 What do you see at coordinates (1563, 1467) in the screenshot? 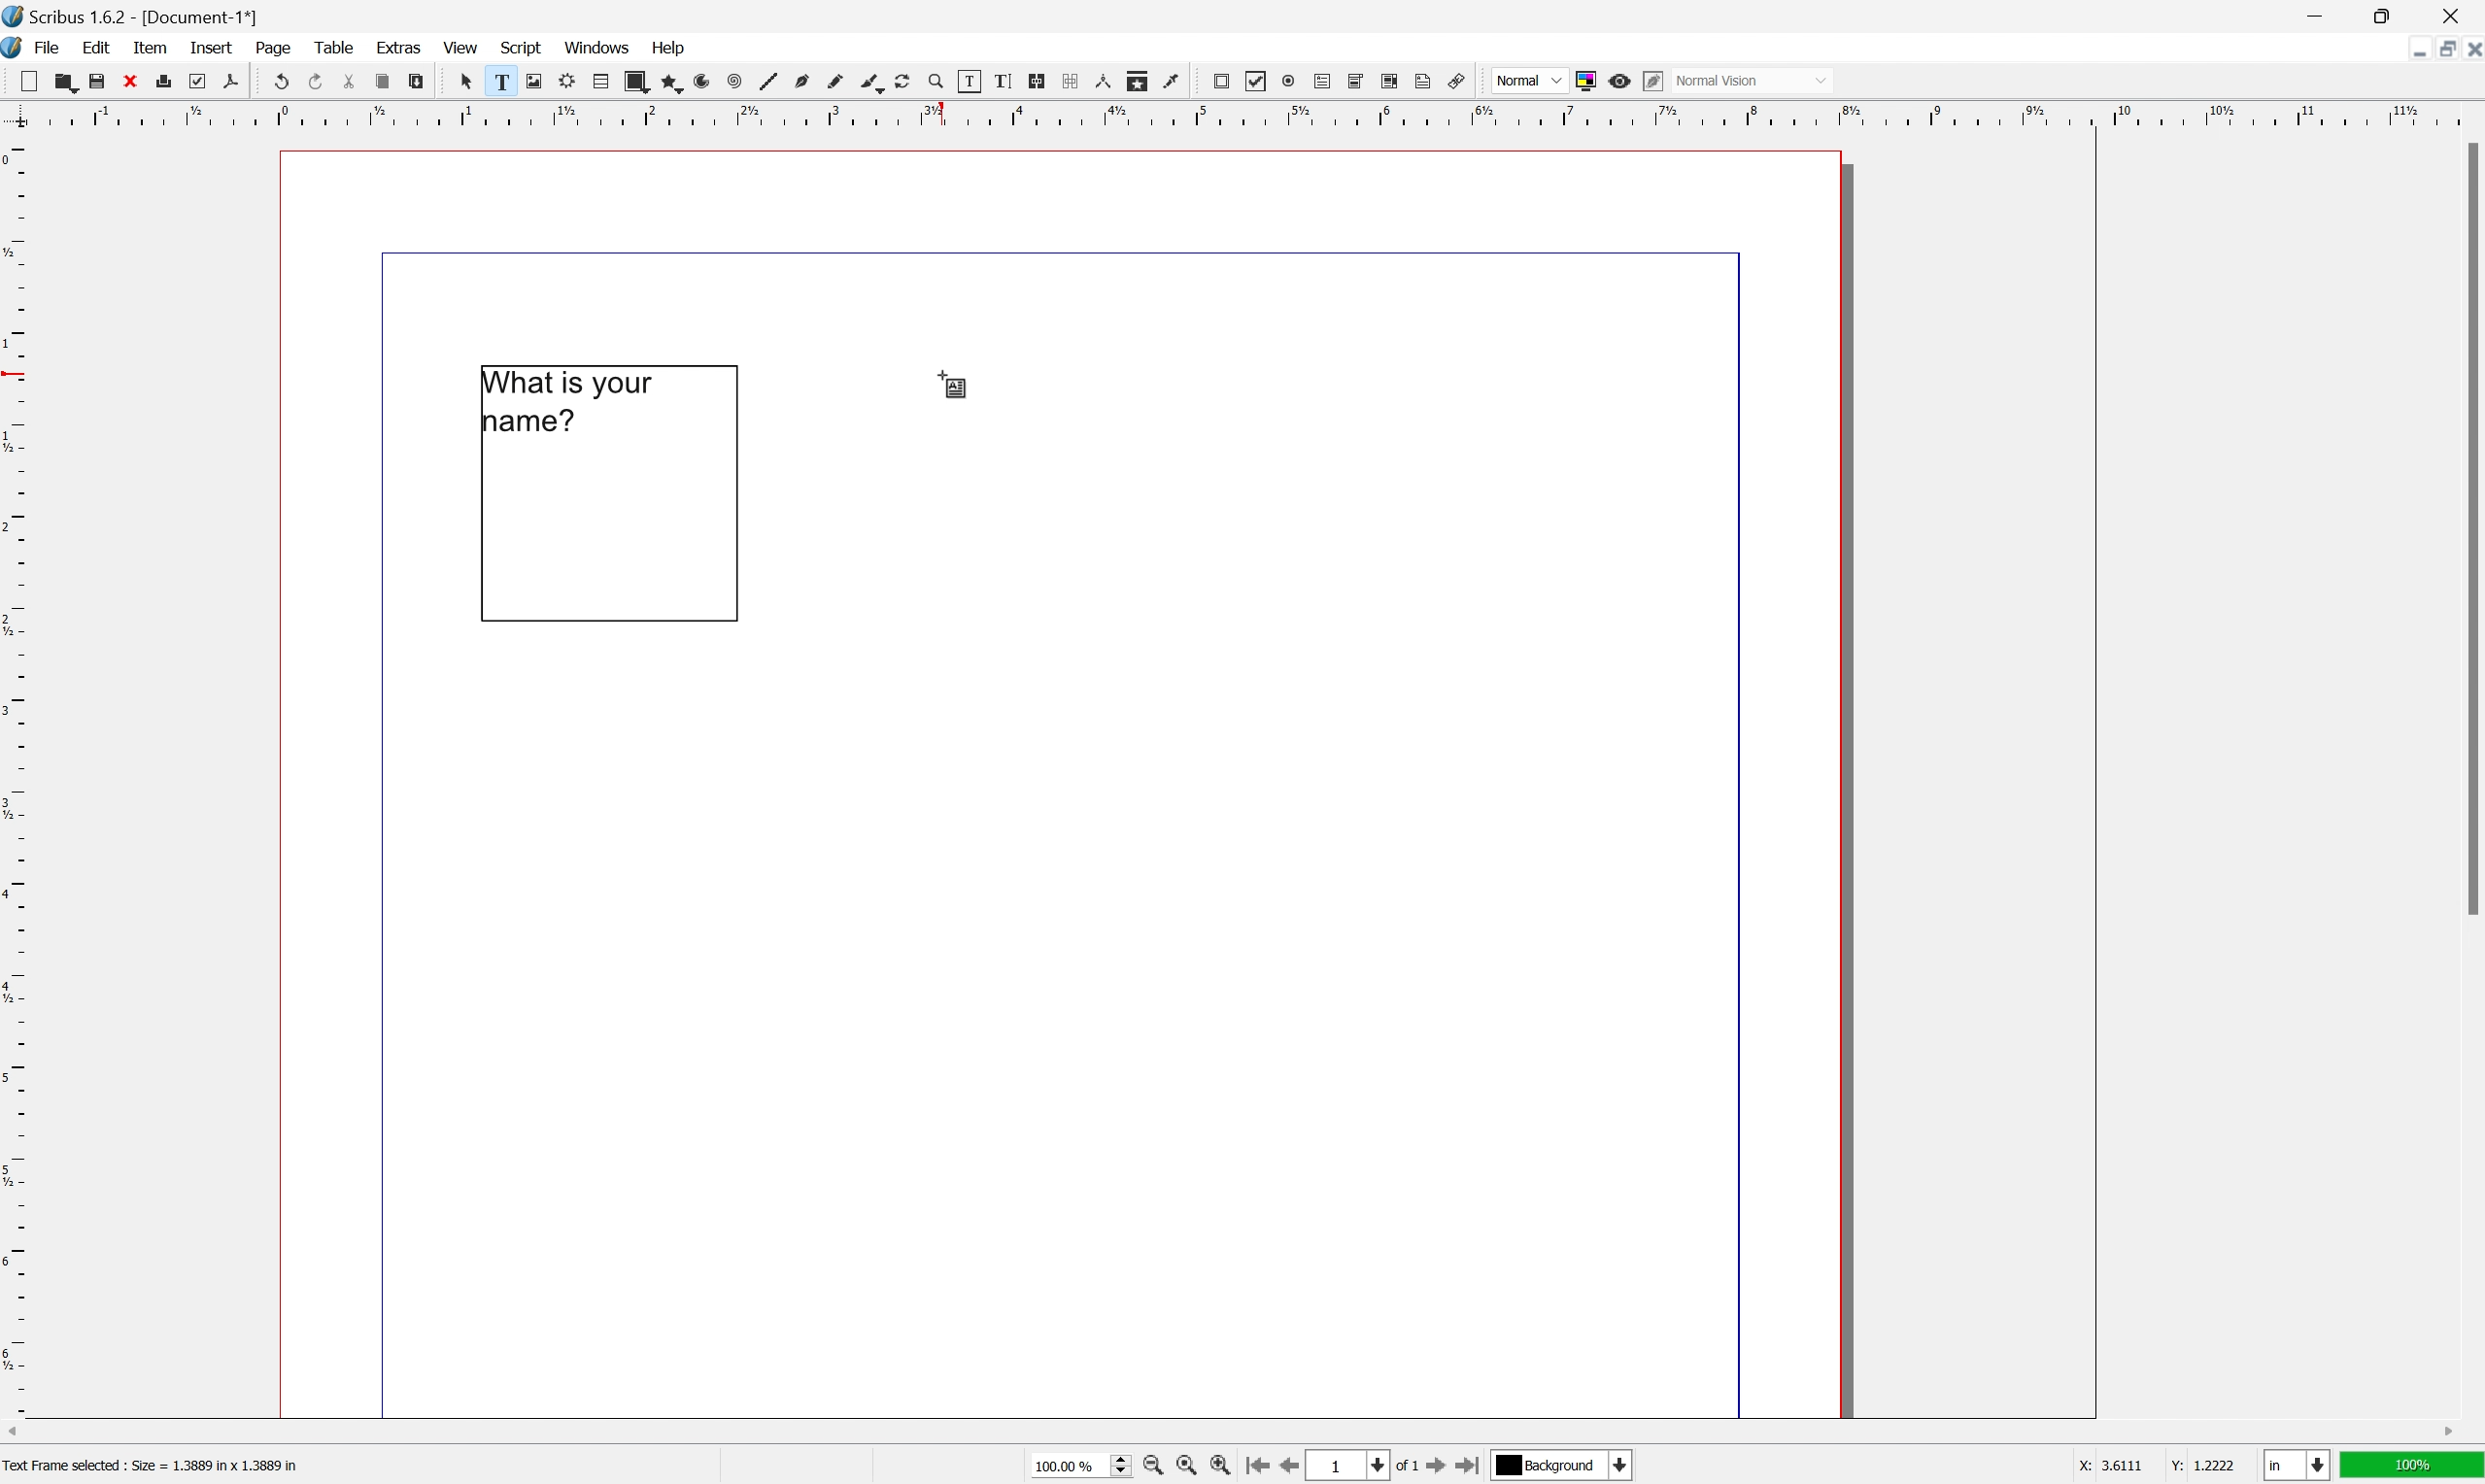
I see `select current layer` at bounding box center [1563, 1467].